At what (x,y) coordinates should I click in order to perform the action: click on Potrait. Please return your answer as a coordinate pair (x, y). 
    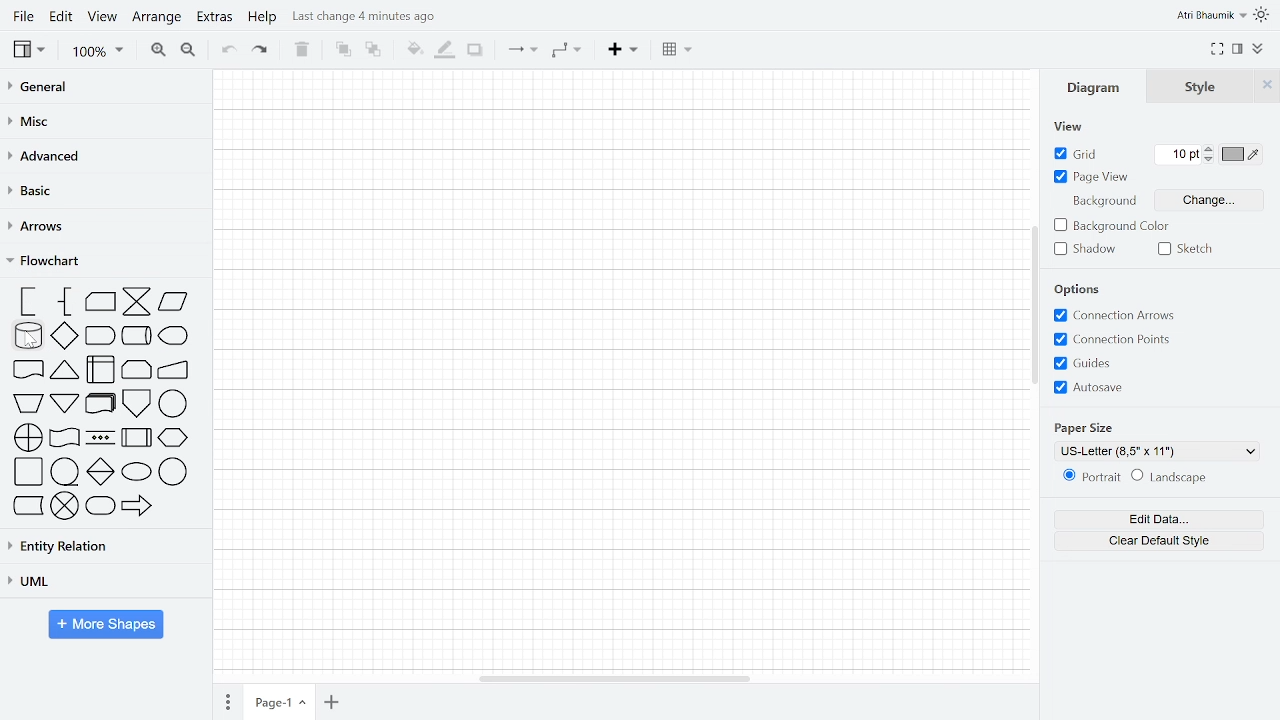
    Looking at the image, I should click on (1085, 478).